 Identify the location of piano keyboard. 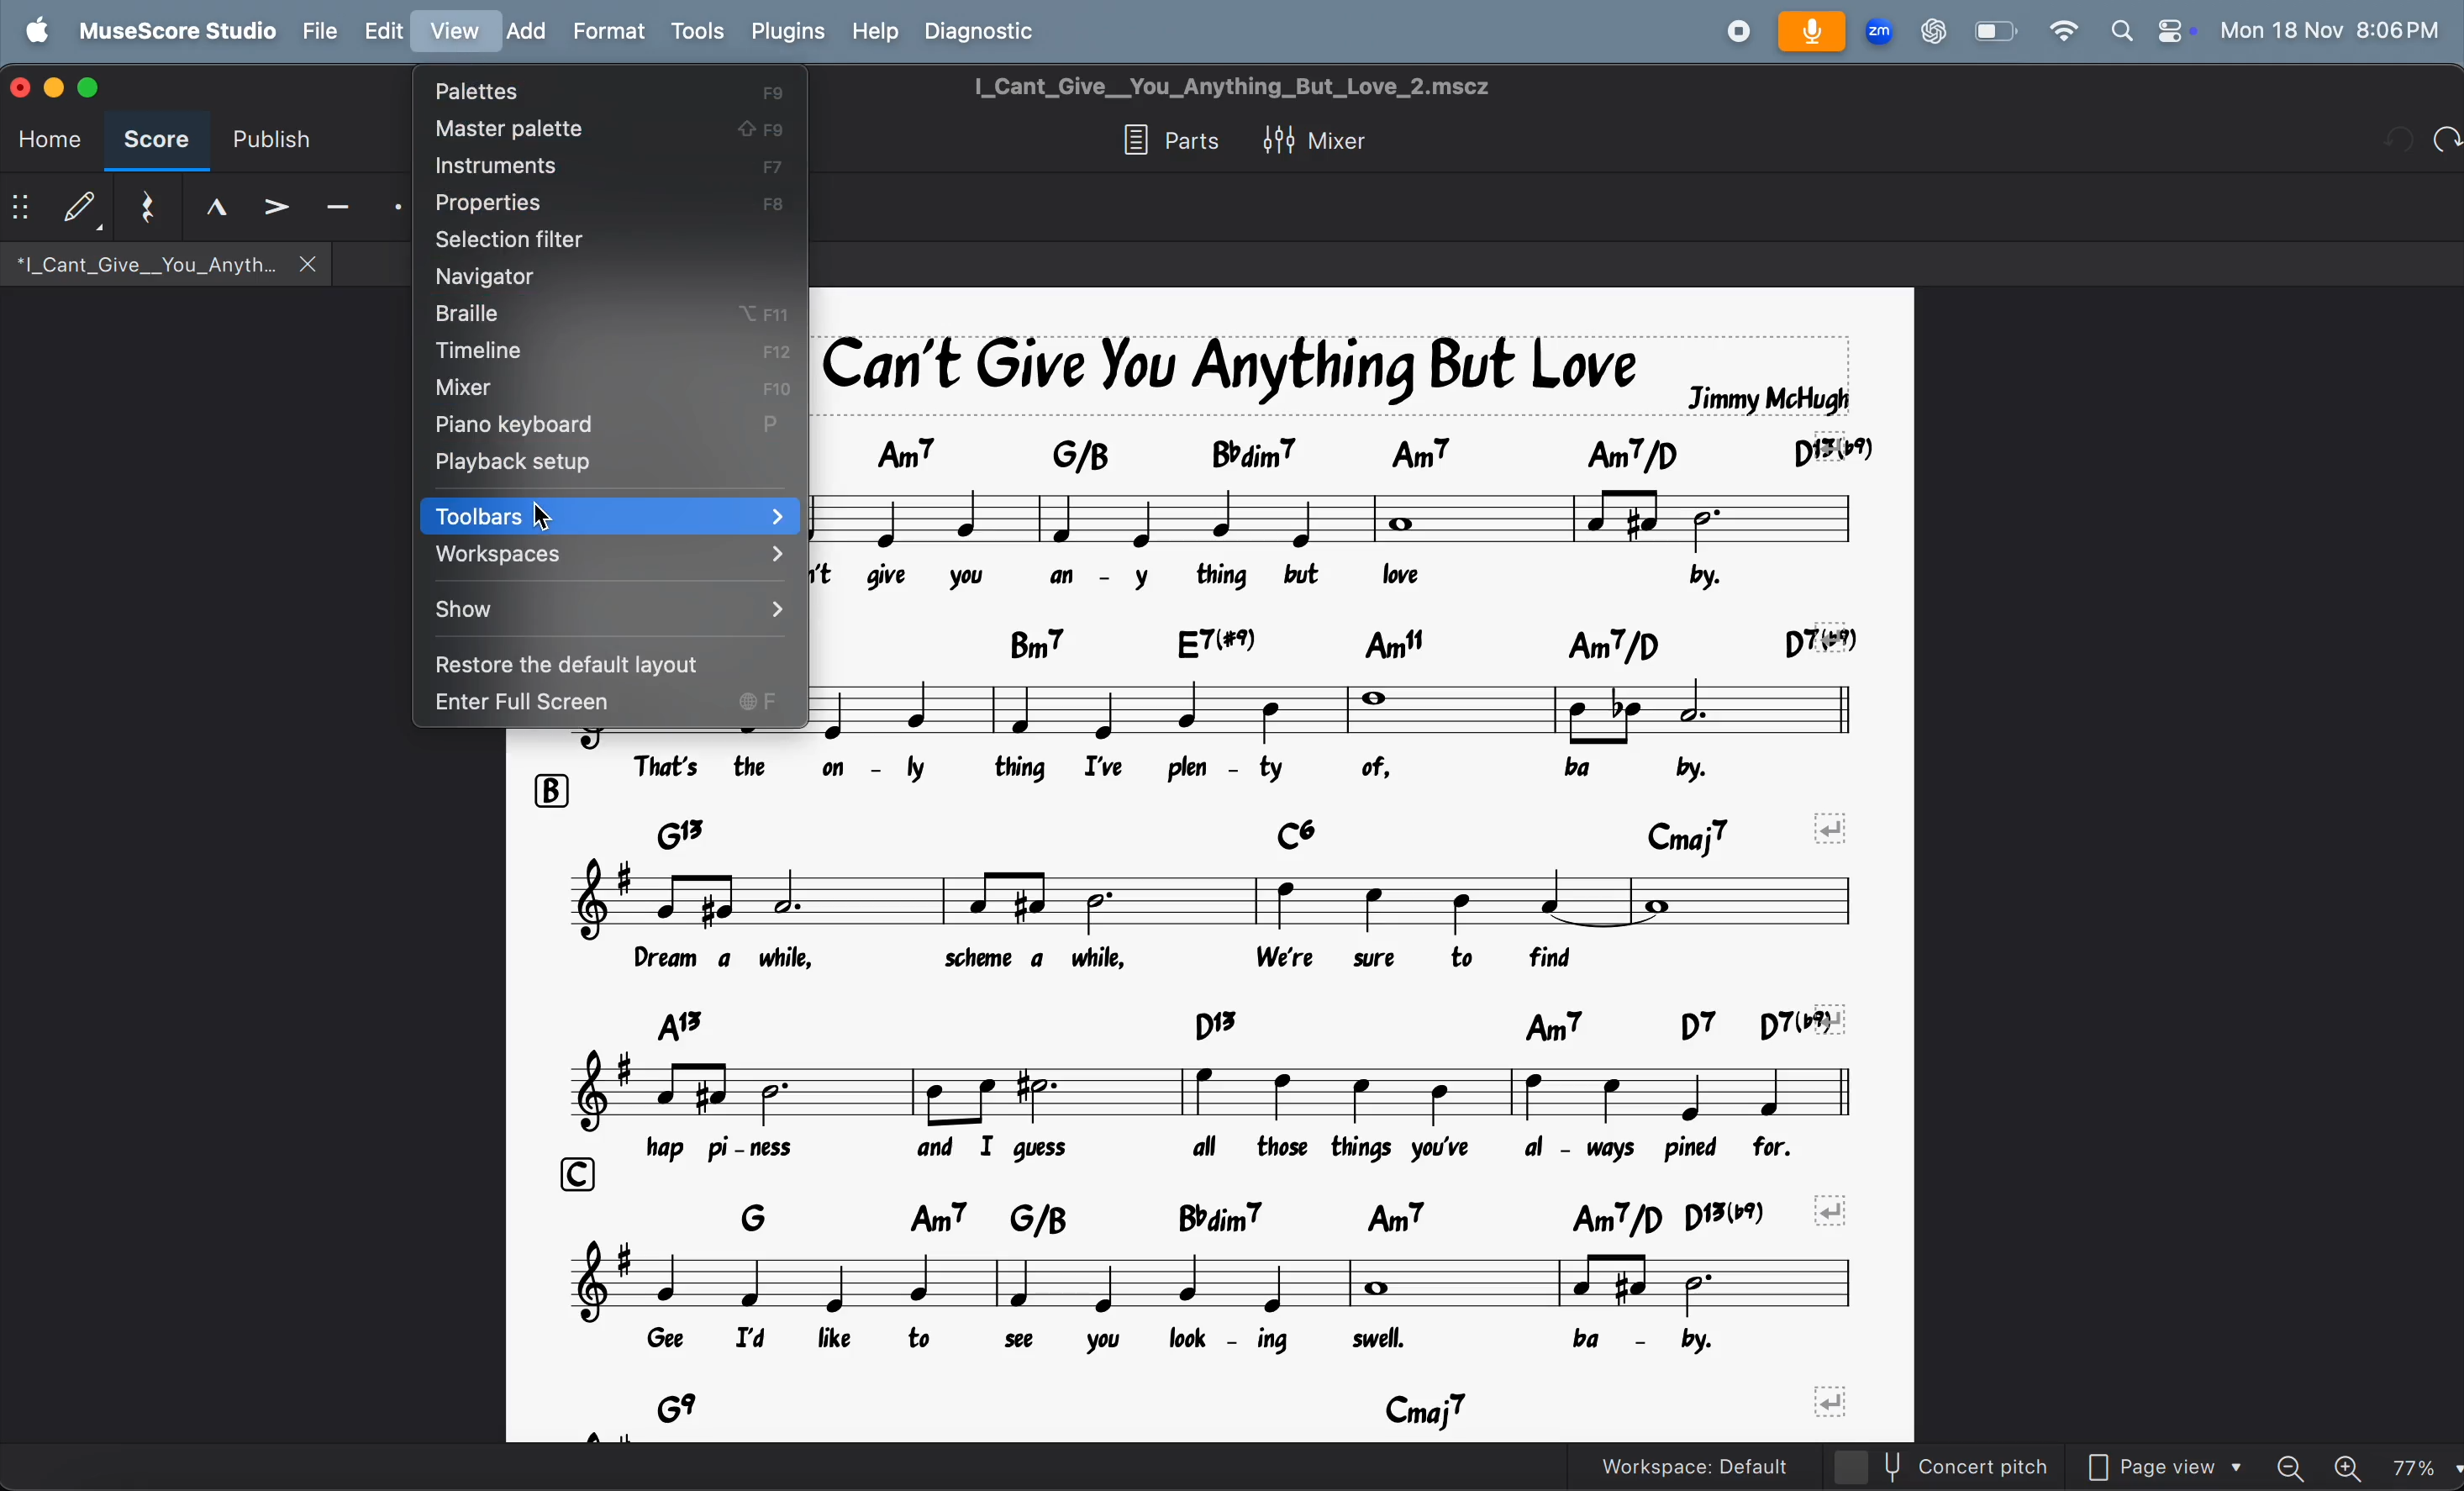
(609, 426).